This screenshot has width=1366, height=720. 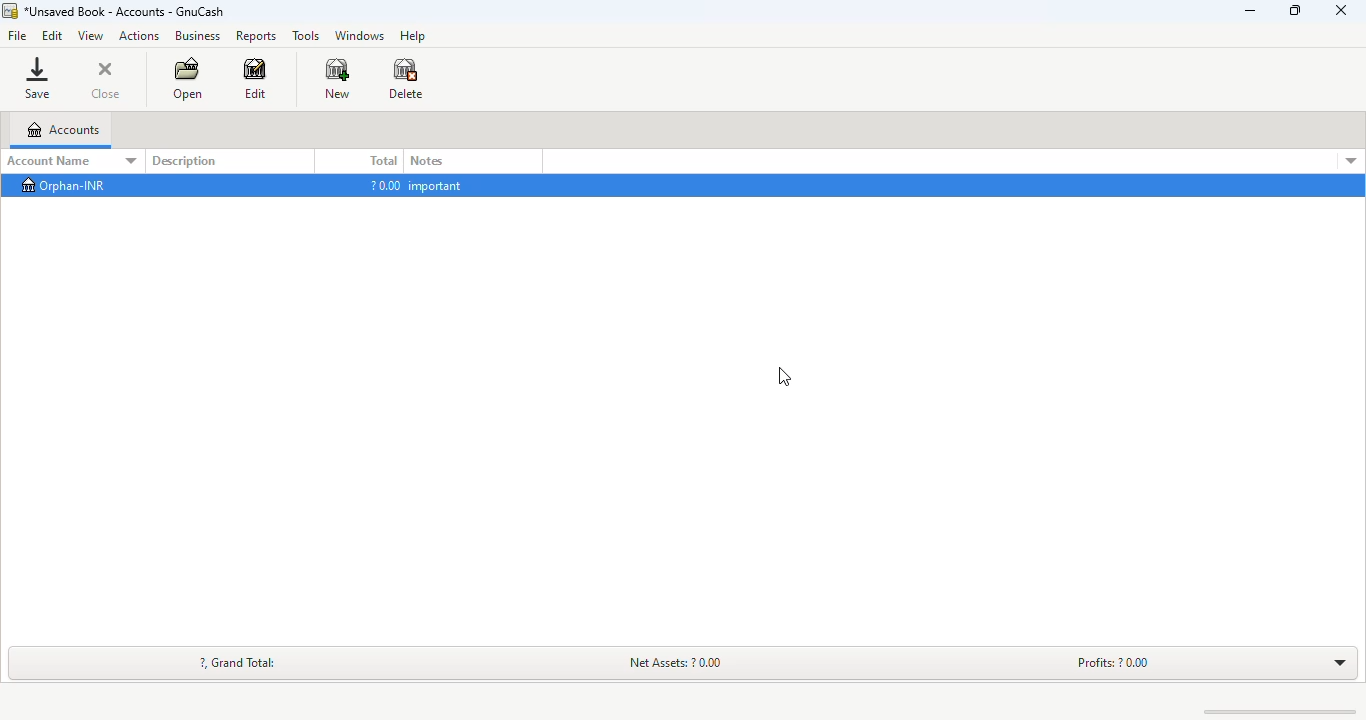 What do you see at coordinates (1250, 10) in the screenshot?
I see `minimize` at bounding box center [1250, 10].